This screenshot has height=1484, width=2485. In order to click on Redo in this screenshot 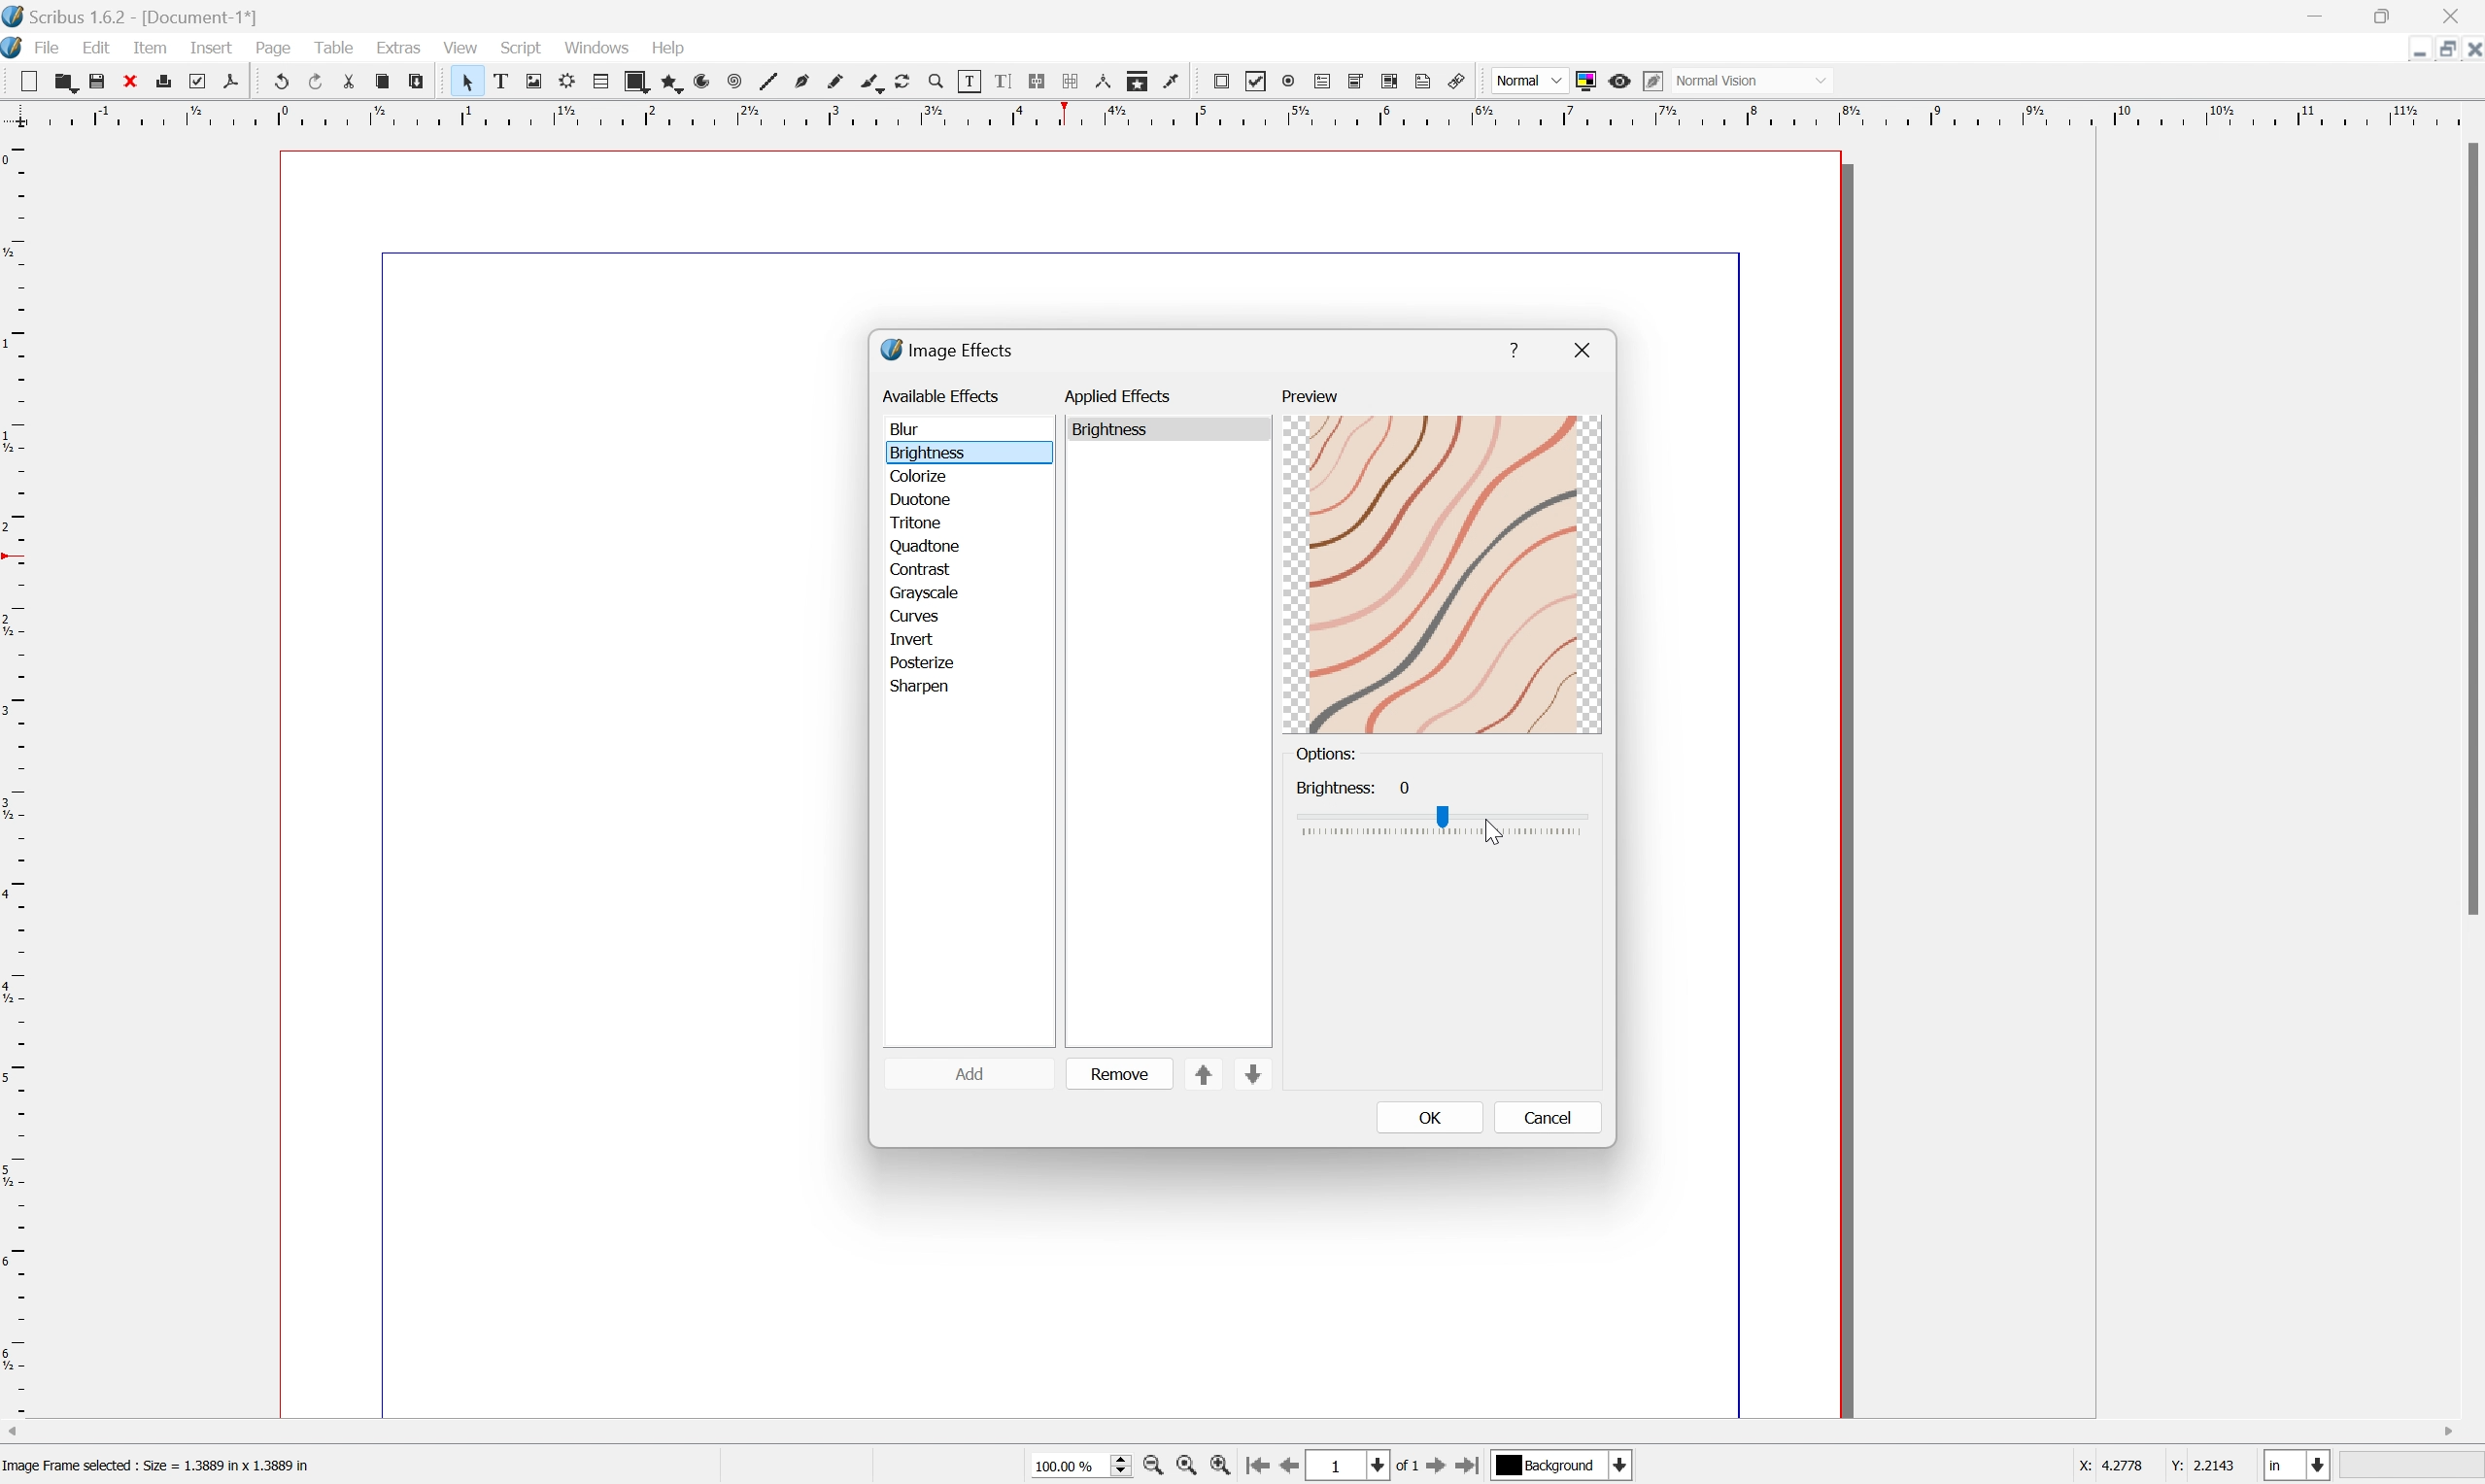, I will do `click(313, 80)`.